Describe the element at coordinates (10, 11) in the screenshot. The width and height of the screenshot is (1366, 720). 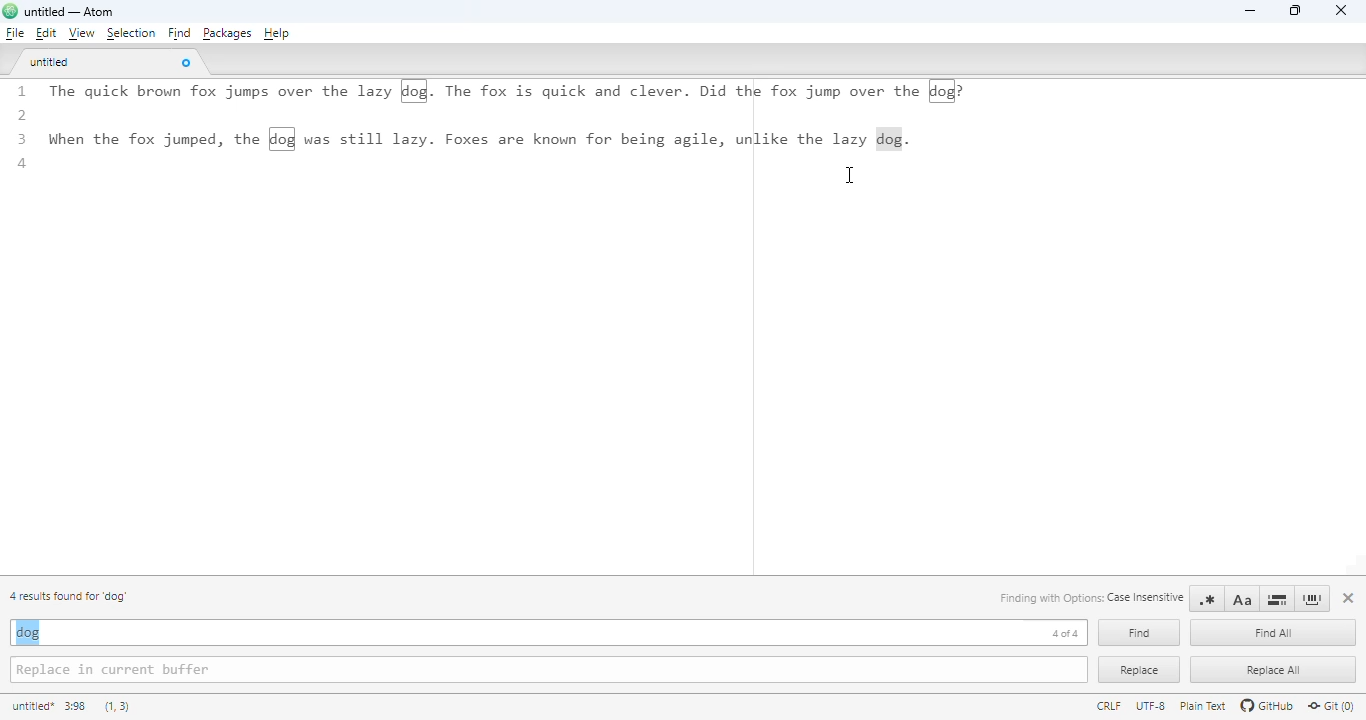
I see `logo` at that location.